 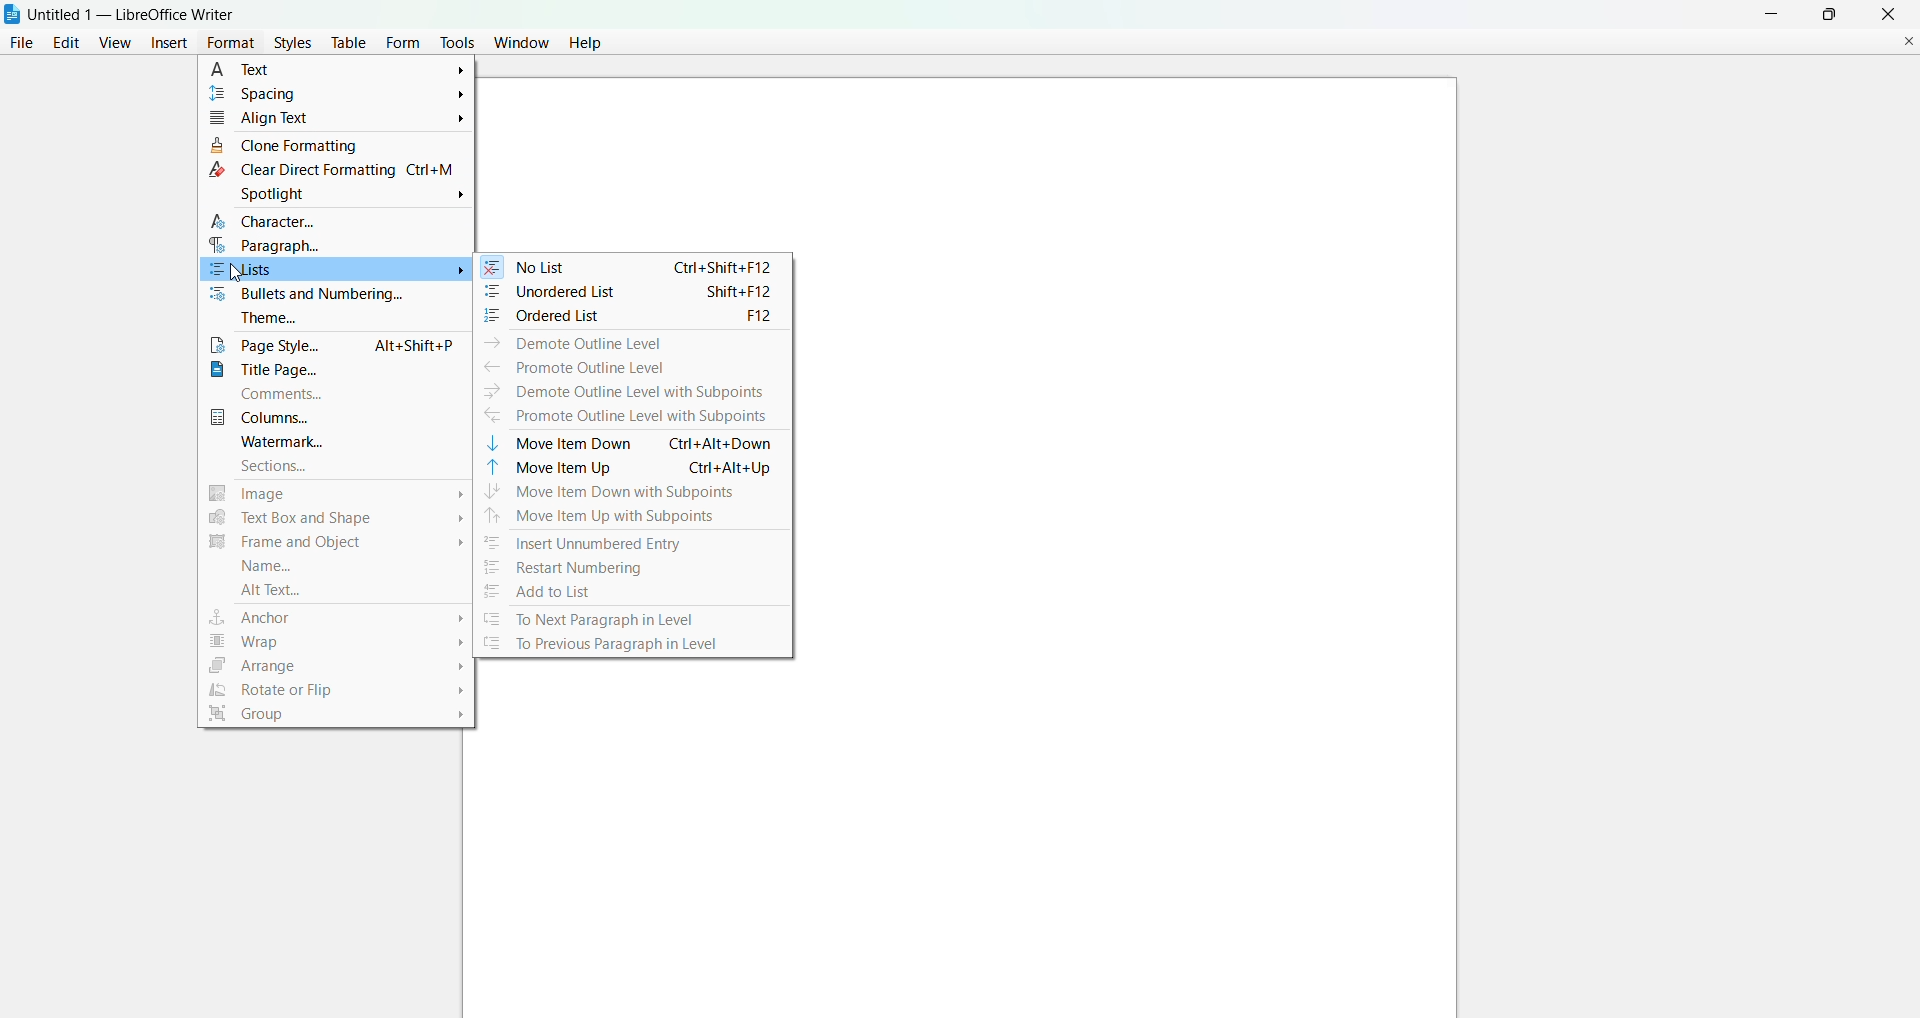 What do you see at coordinates (282, 146) in the screenshot?
I see `clone formatting` at bounding box center [282, 146].